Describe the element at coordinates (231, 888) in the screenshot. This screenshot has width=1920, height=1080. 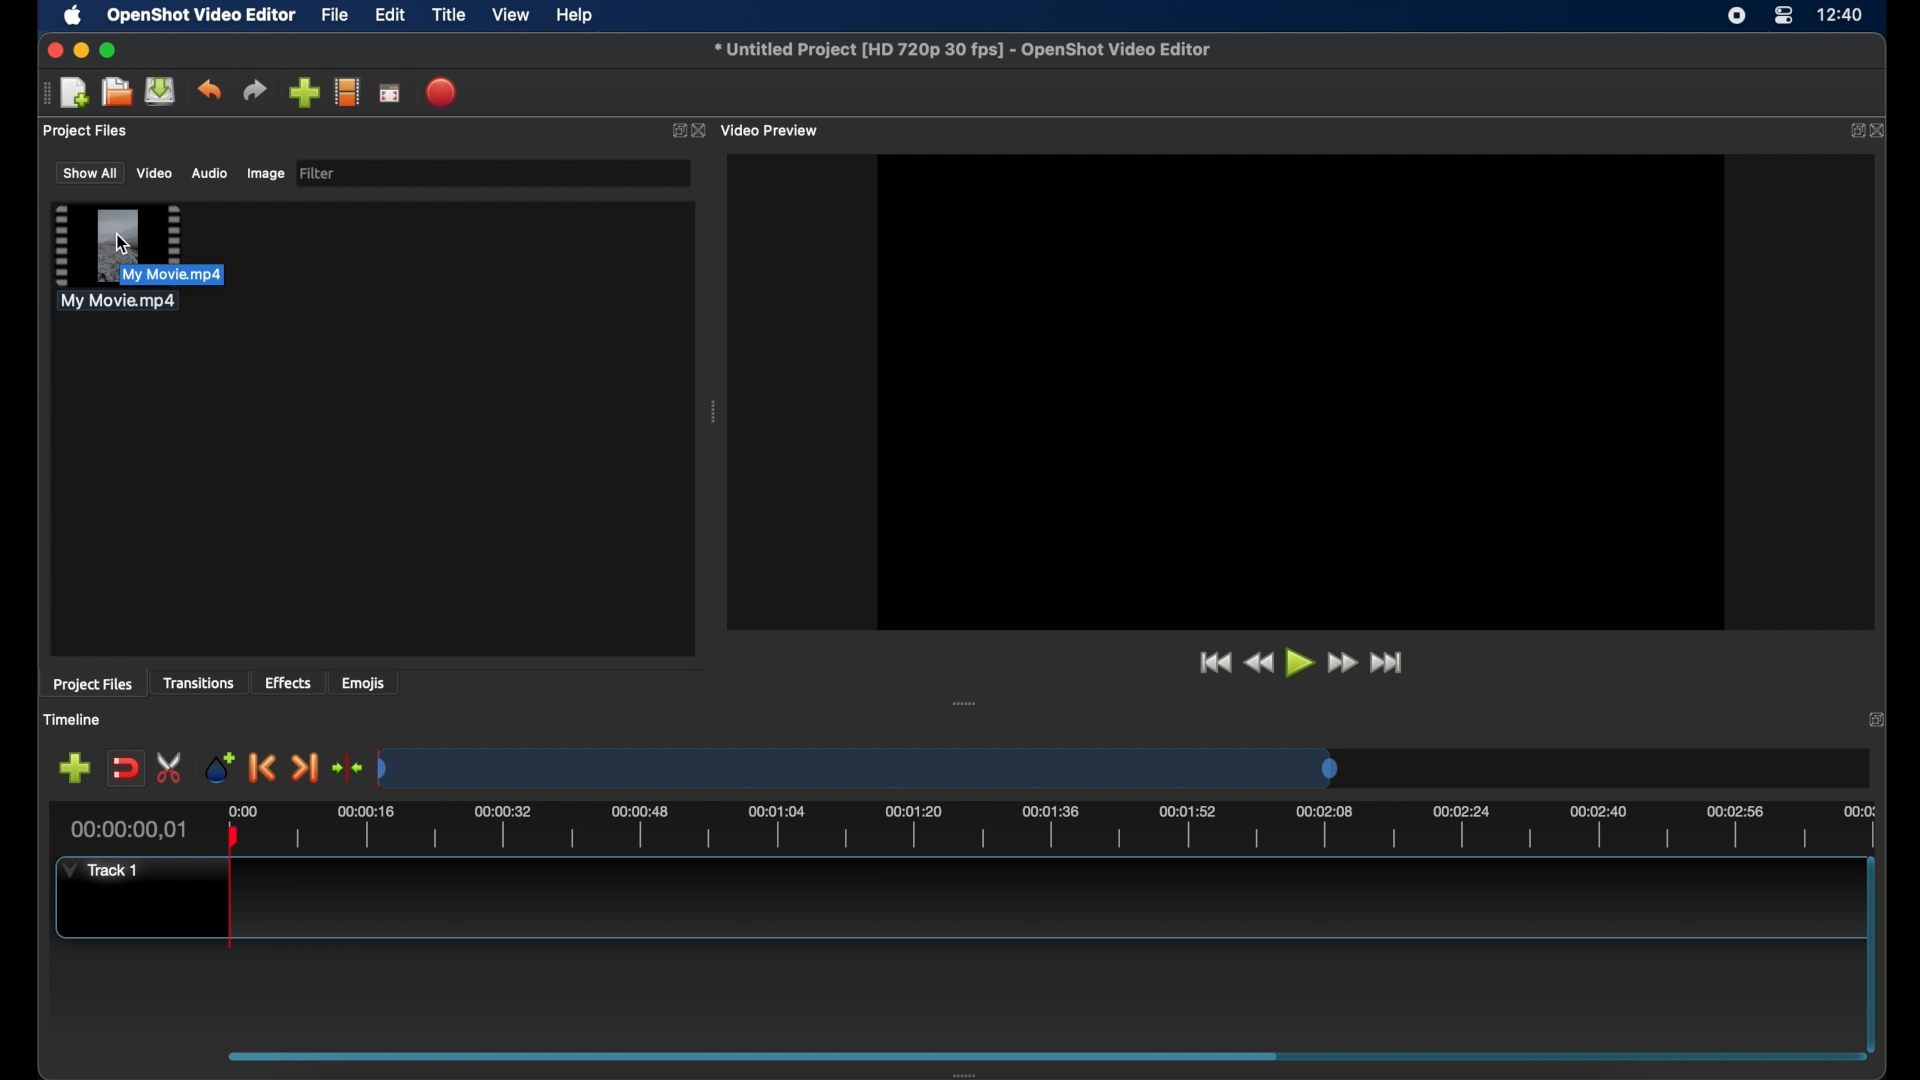
I see `playhead` at that location.